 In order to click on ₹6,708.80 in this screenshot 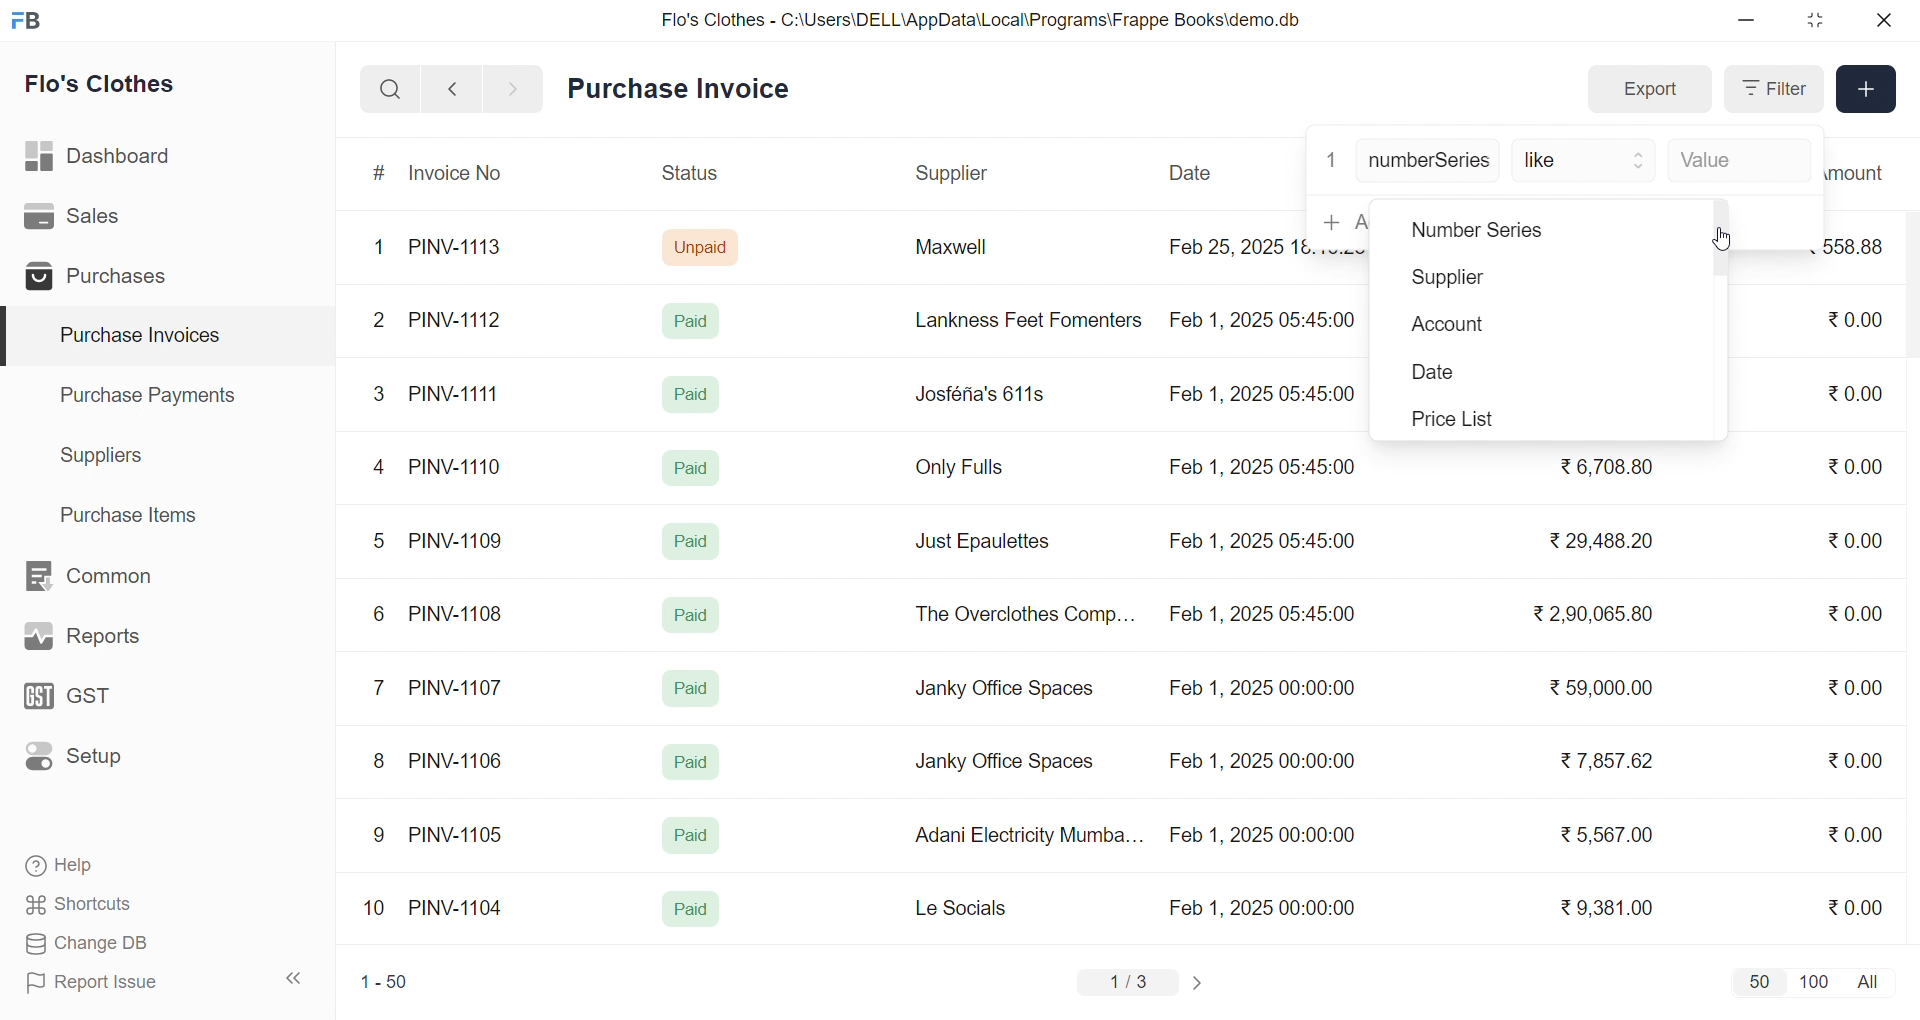, I will do `click(1606, 463)`.